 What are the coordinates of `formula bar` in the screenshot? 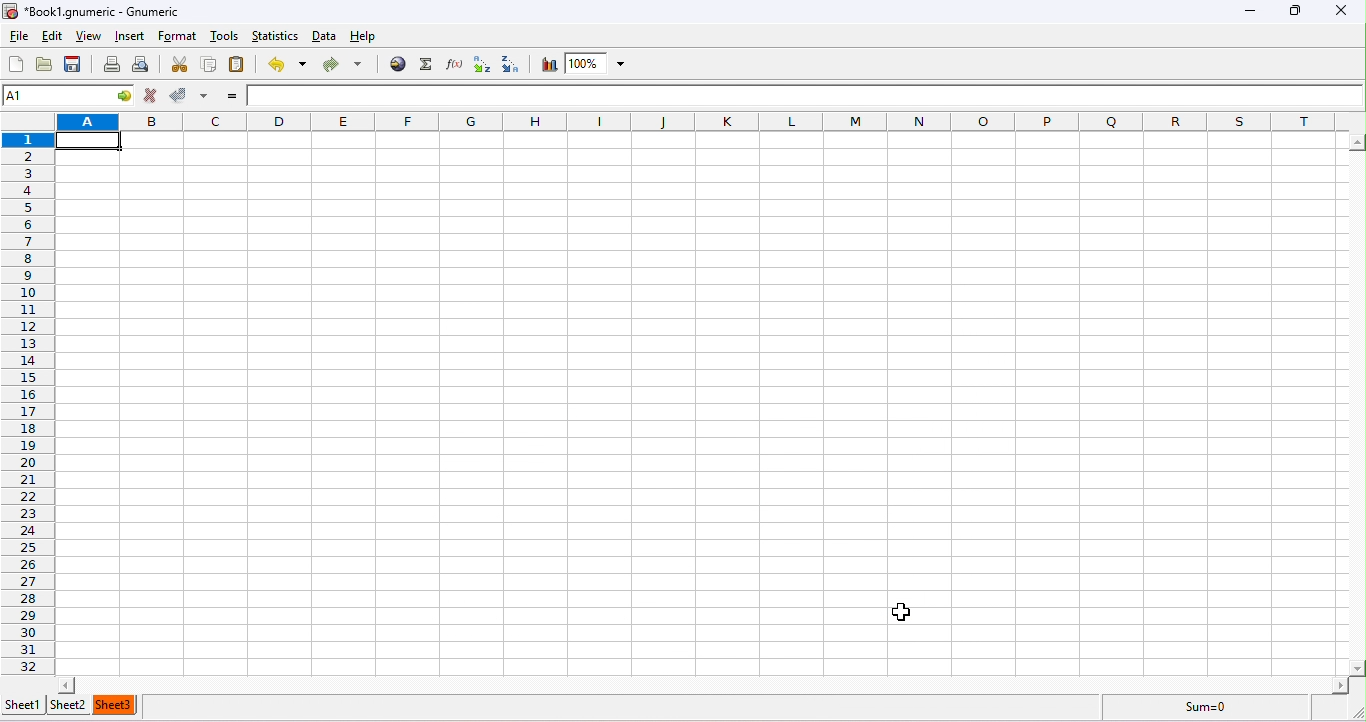 It's located at (805, 95).